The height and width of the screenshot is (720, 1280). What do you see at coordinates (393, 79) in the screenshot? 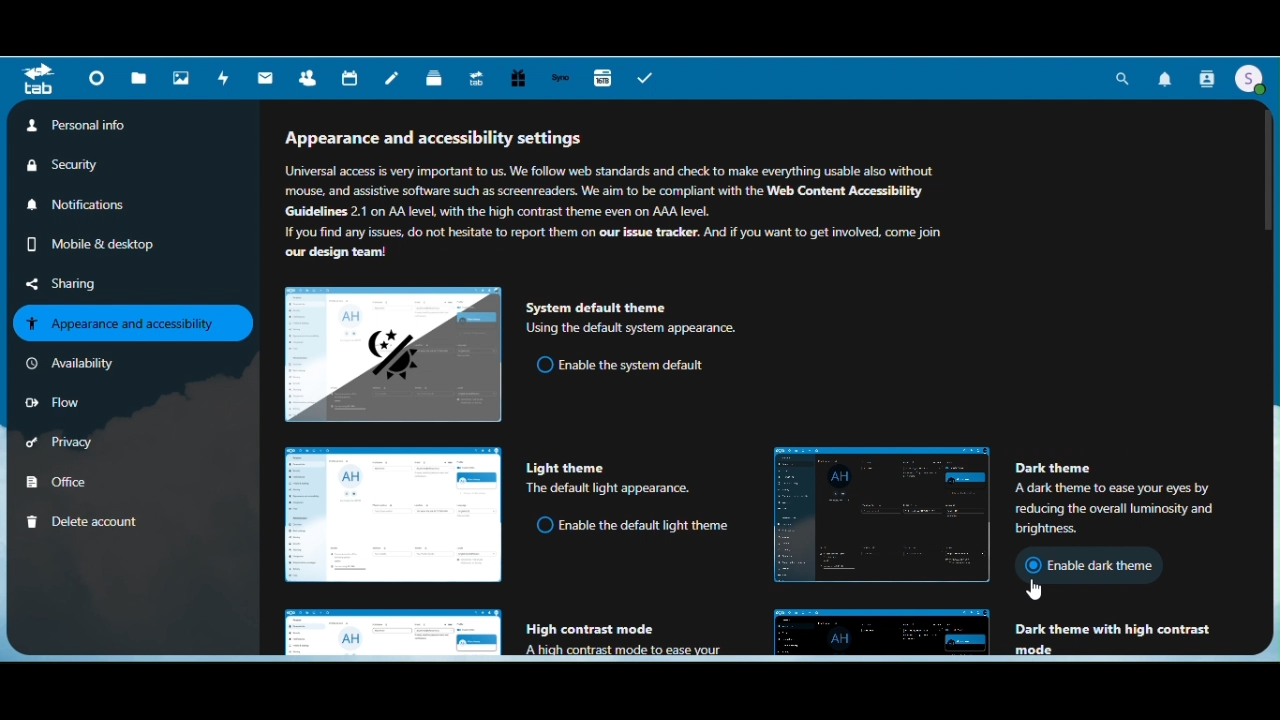
I see `Notes` at bounding box center [393, 79].